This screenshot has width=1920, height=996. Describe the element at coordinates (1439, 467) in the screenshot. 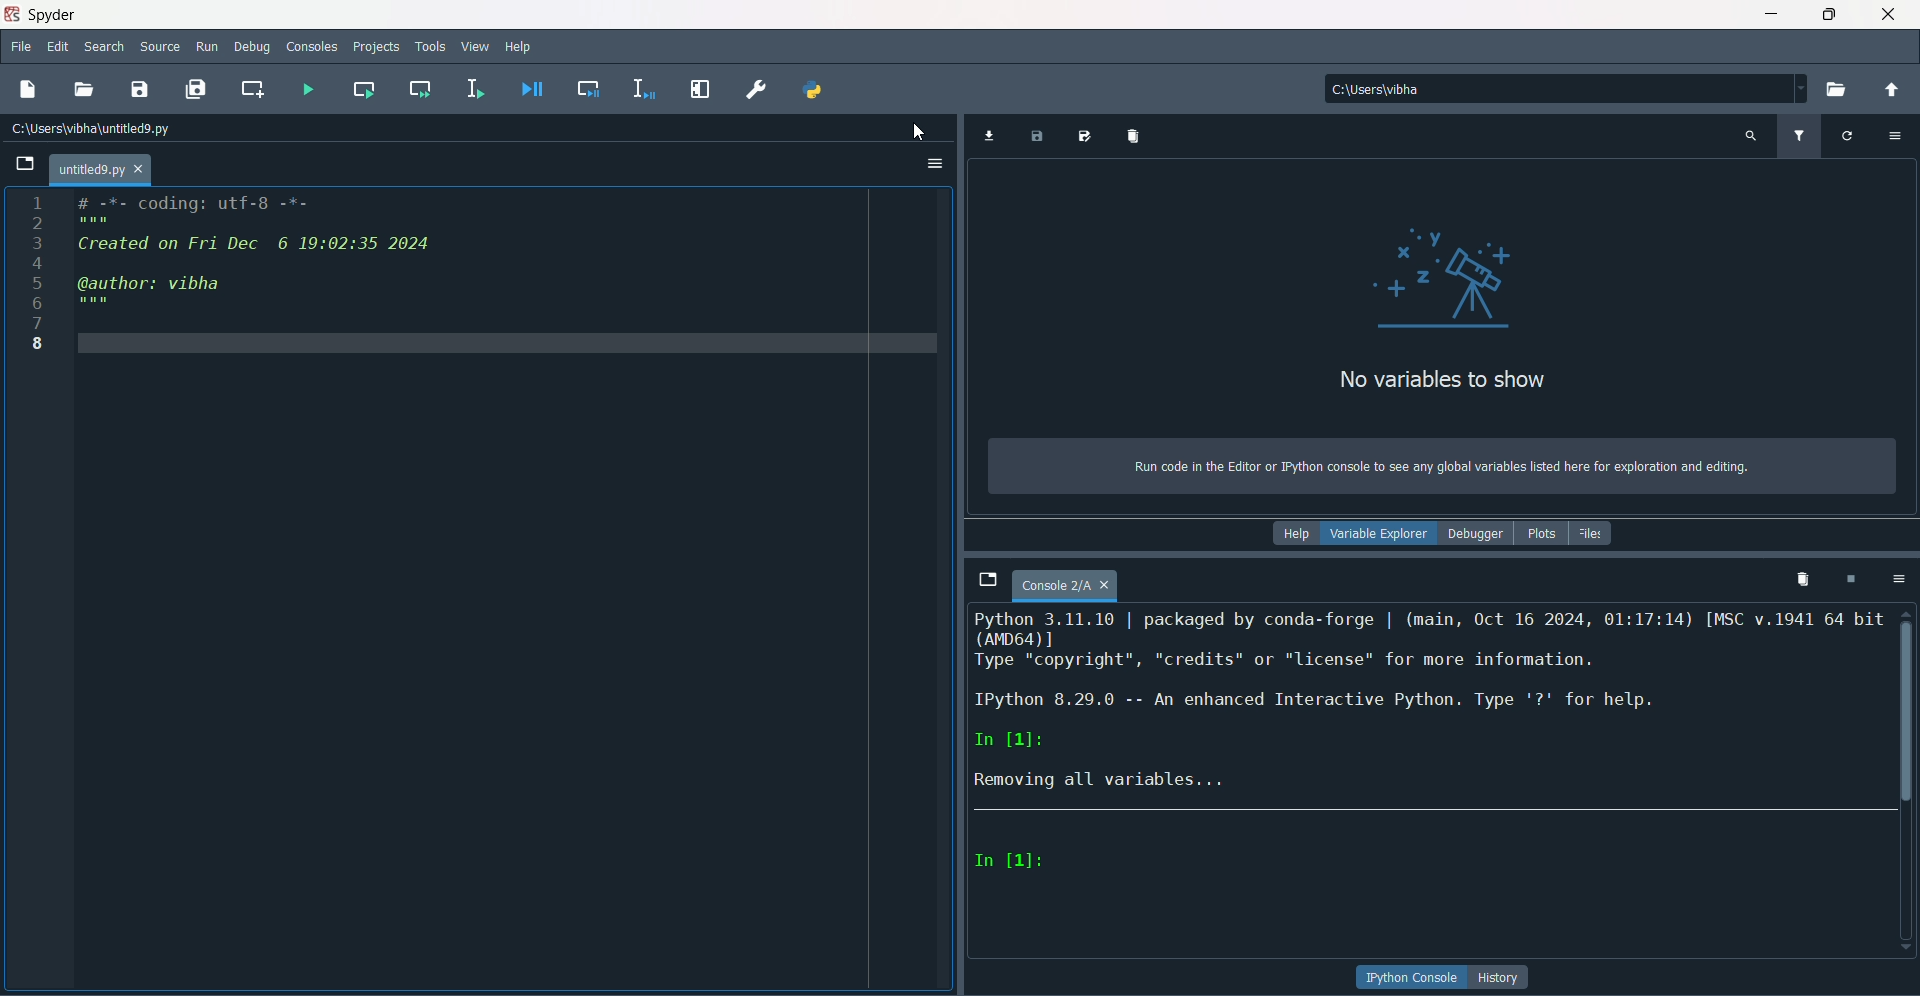

I see `text` at that location.